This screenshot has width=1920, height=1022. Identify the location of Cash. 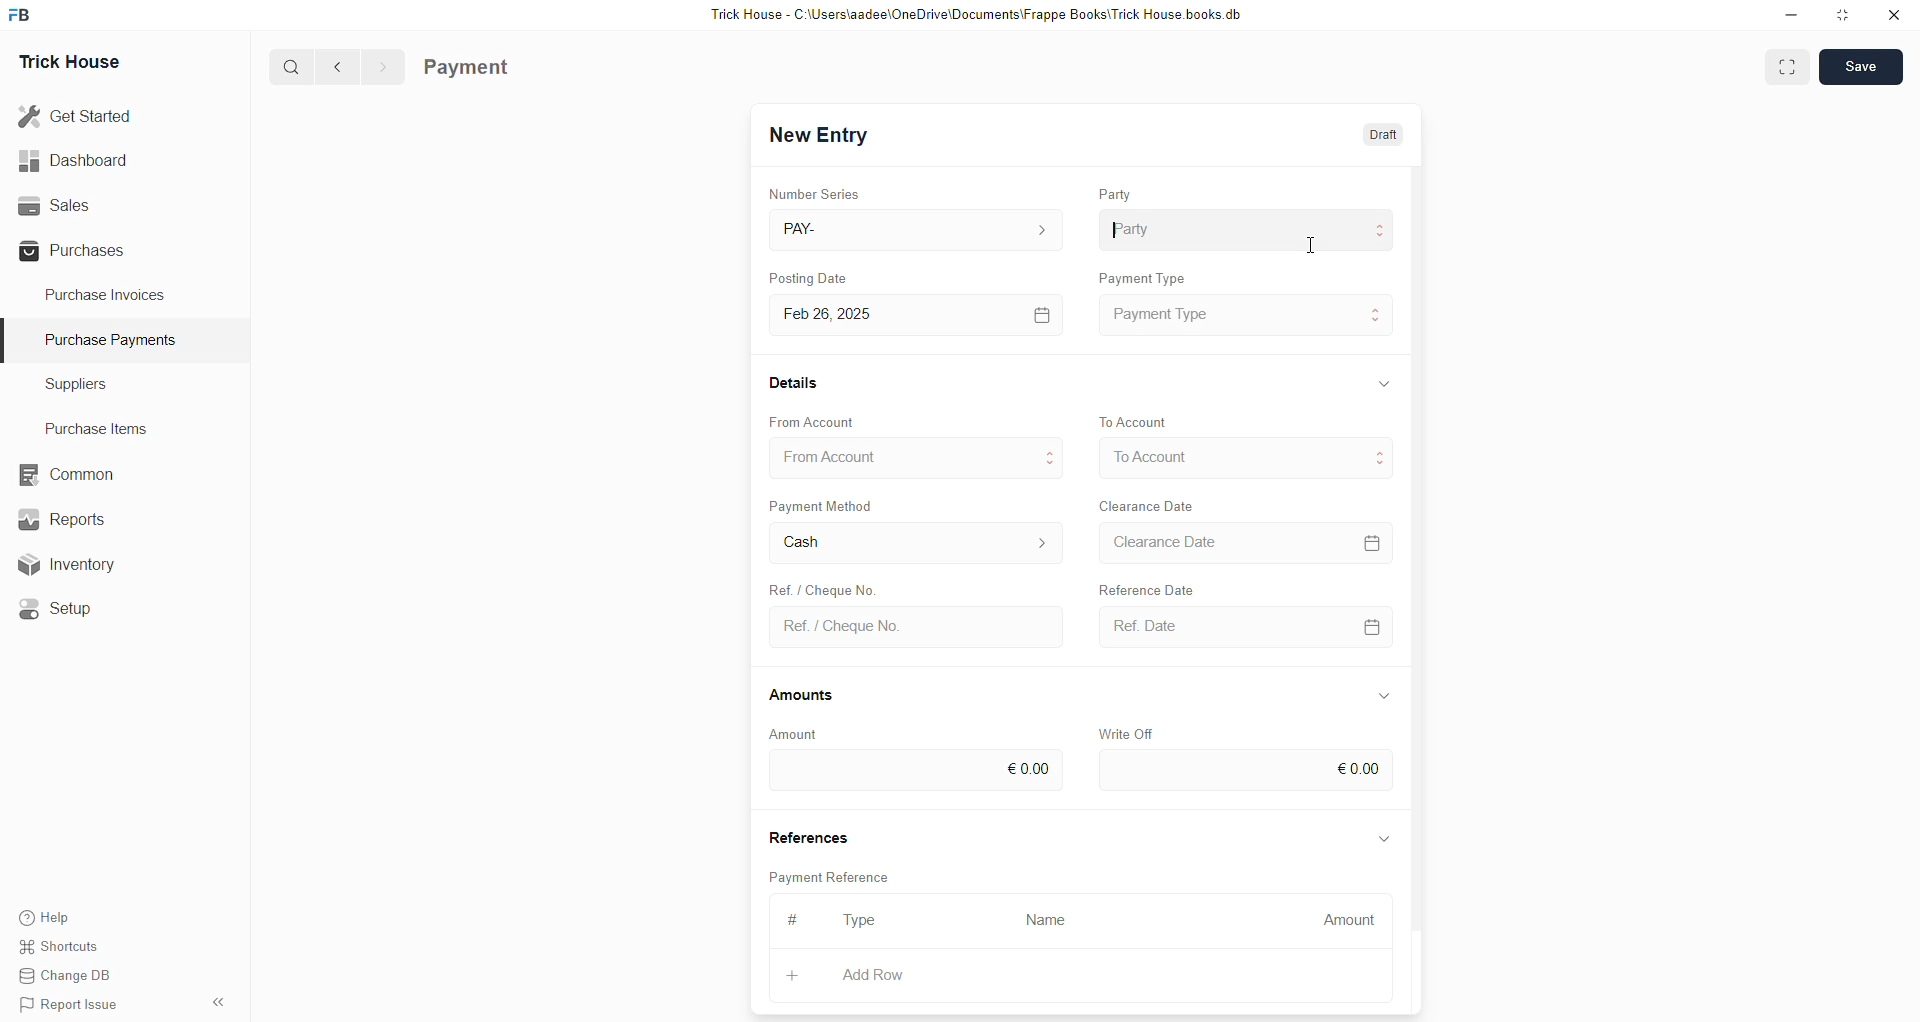
(913, 545).